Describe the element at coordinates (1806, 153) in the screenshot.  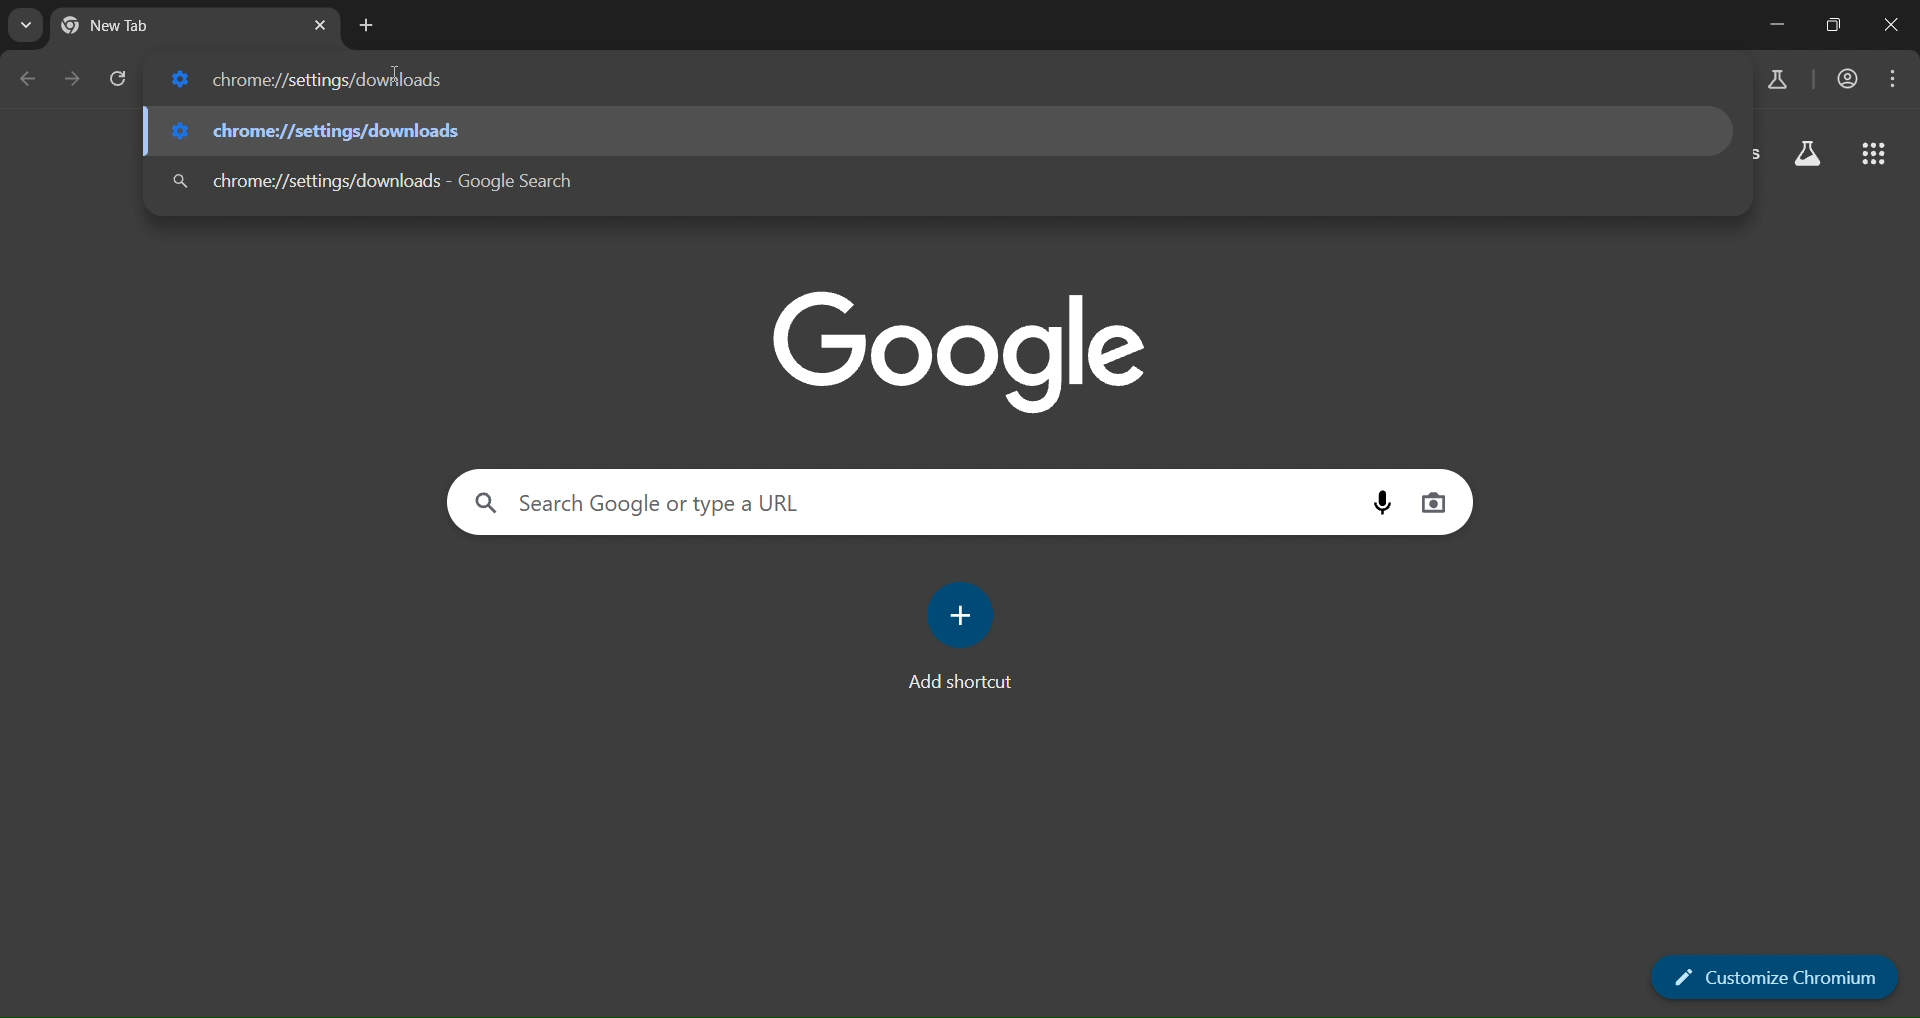
I see `search labs` at that location.